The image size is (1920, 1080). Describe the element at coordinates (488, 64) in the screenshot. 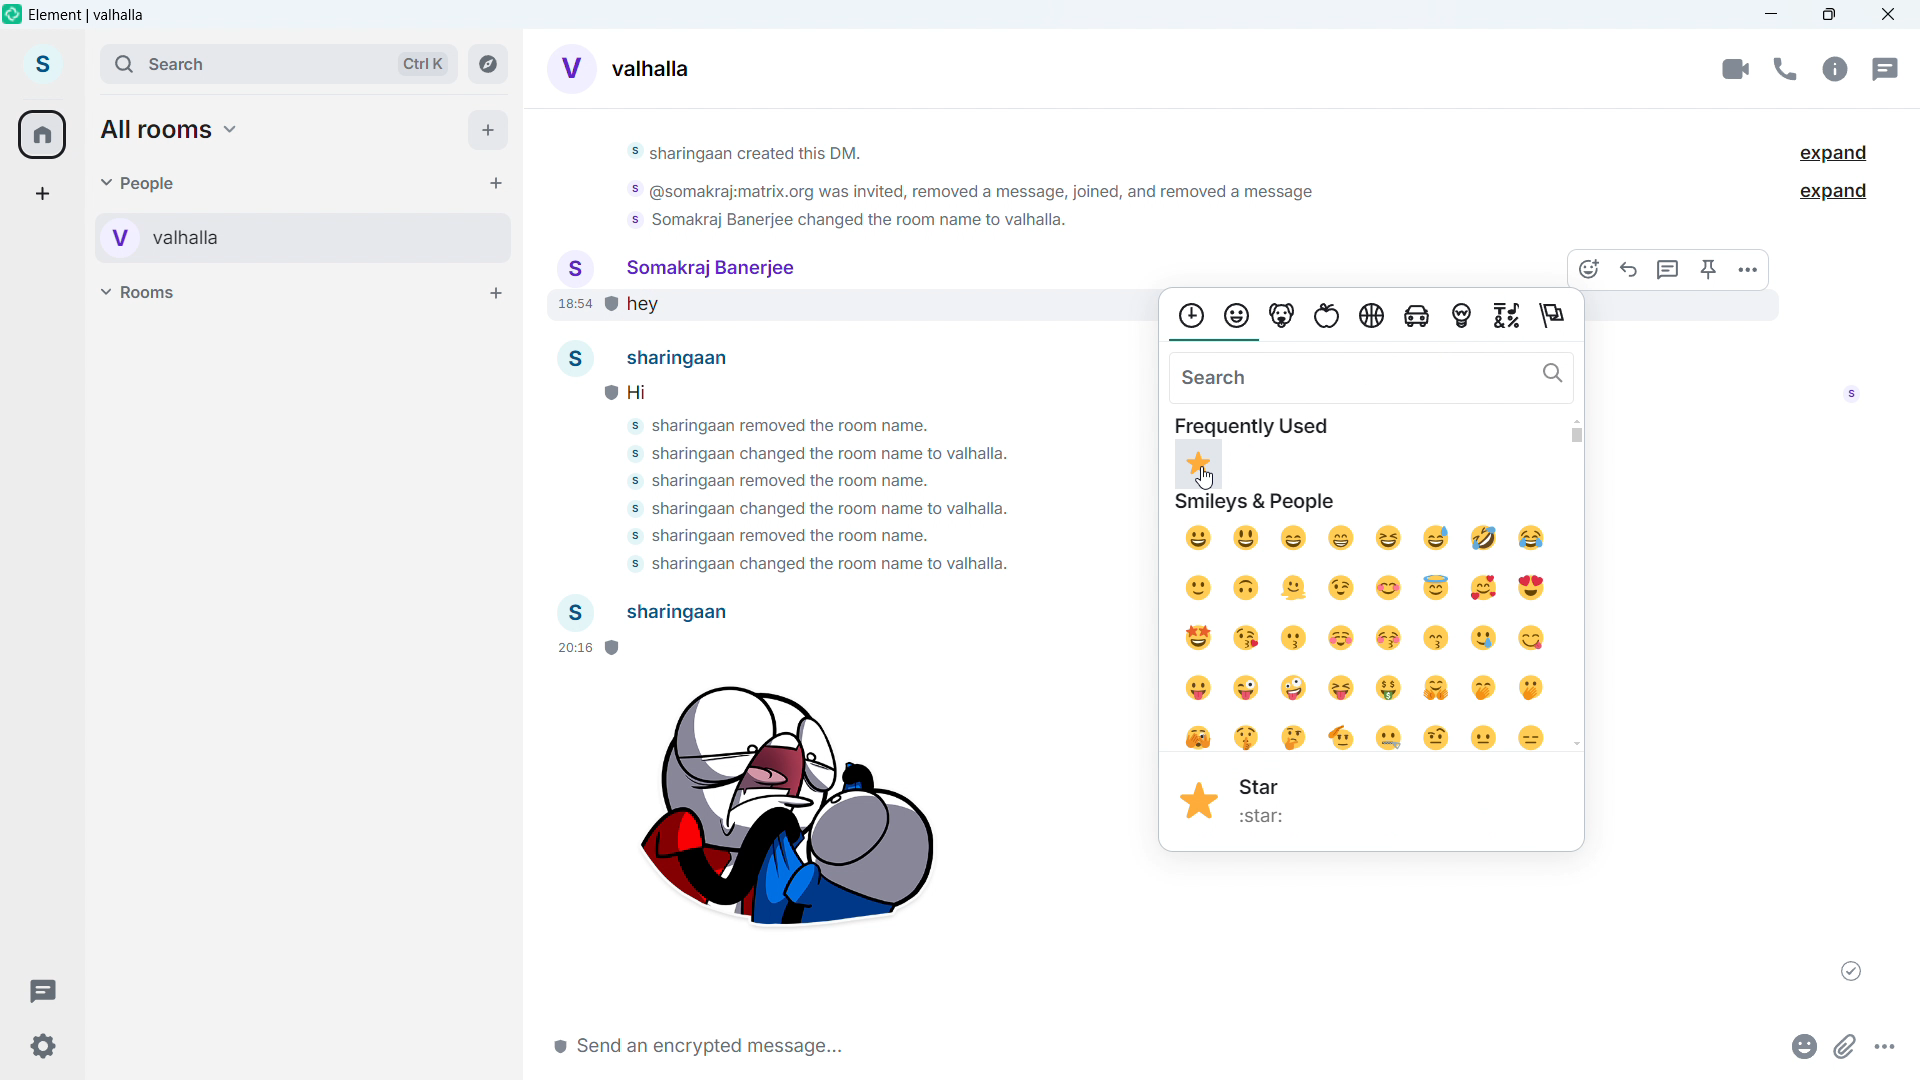

I see `Explore rooms ` at that location.